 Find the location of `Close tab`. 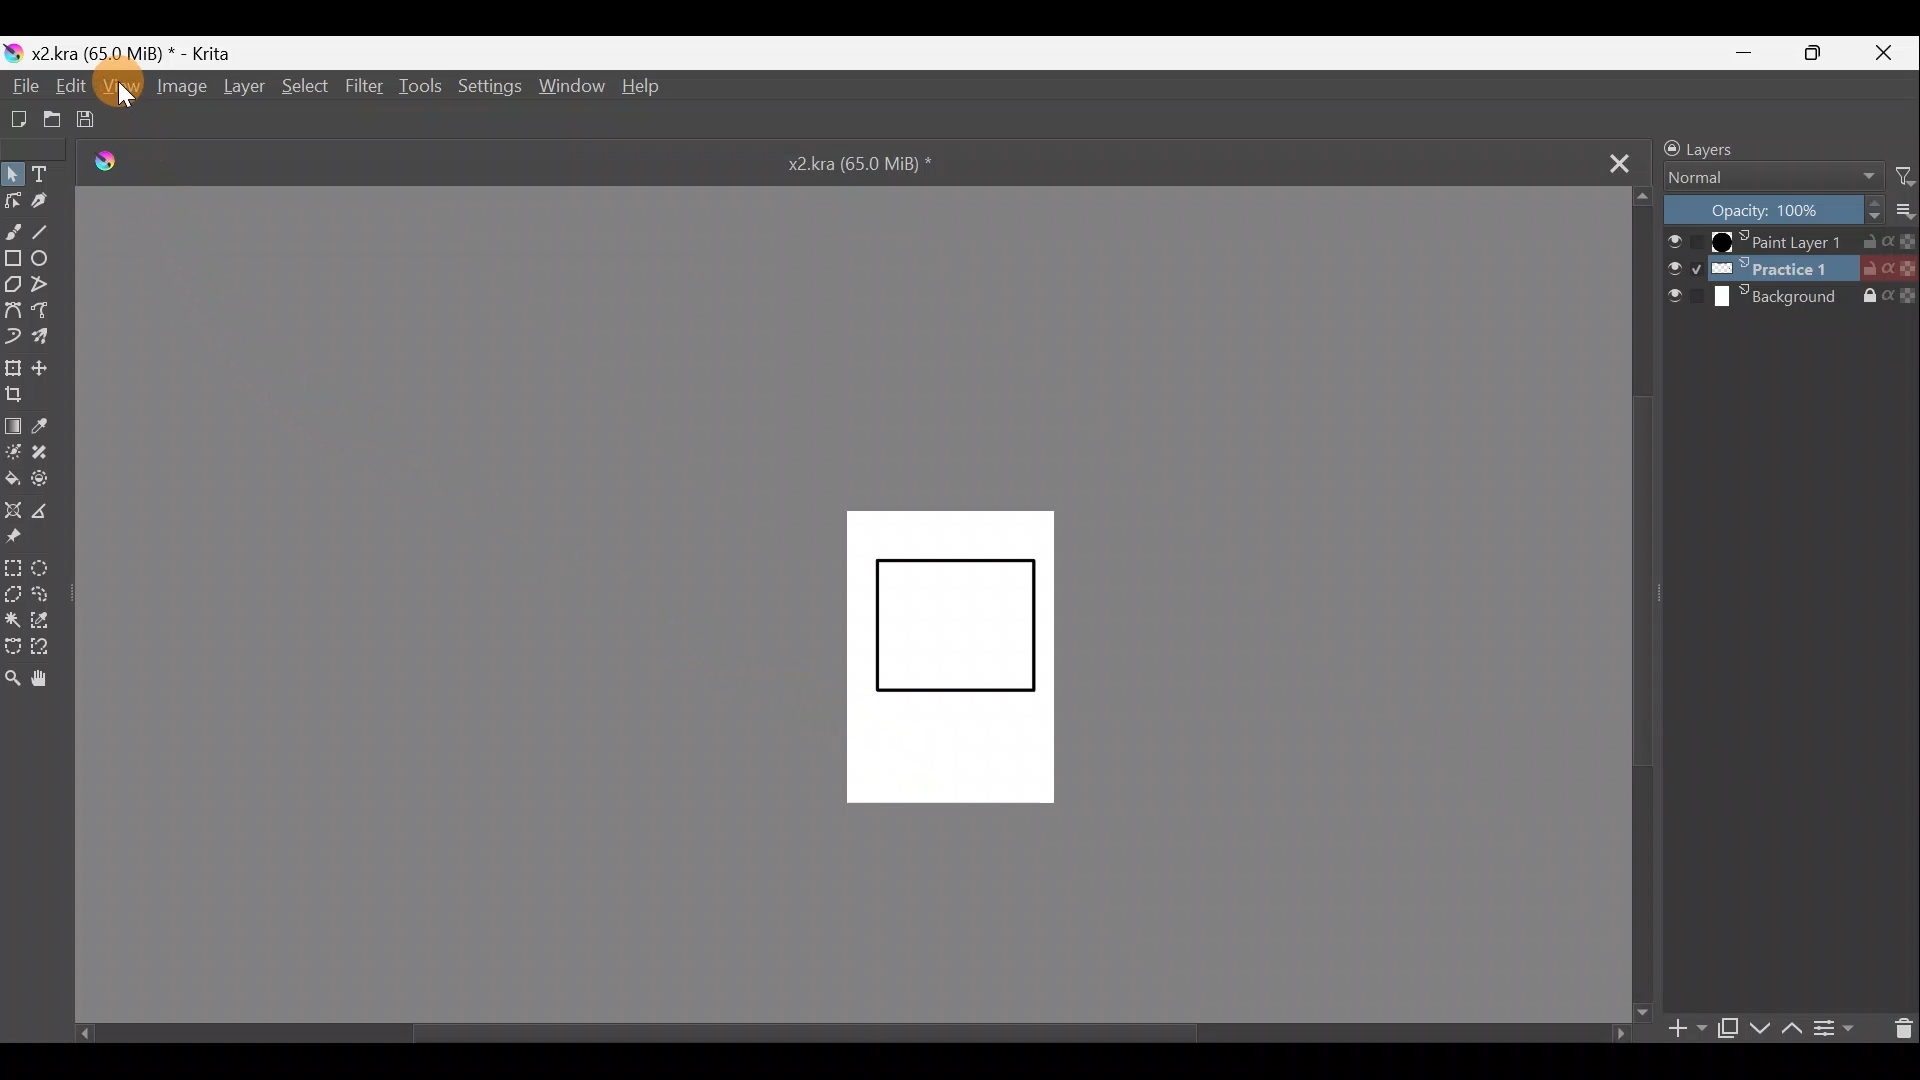

Close tab is located at coordinates (1616, 161).